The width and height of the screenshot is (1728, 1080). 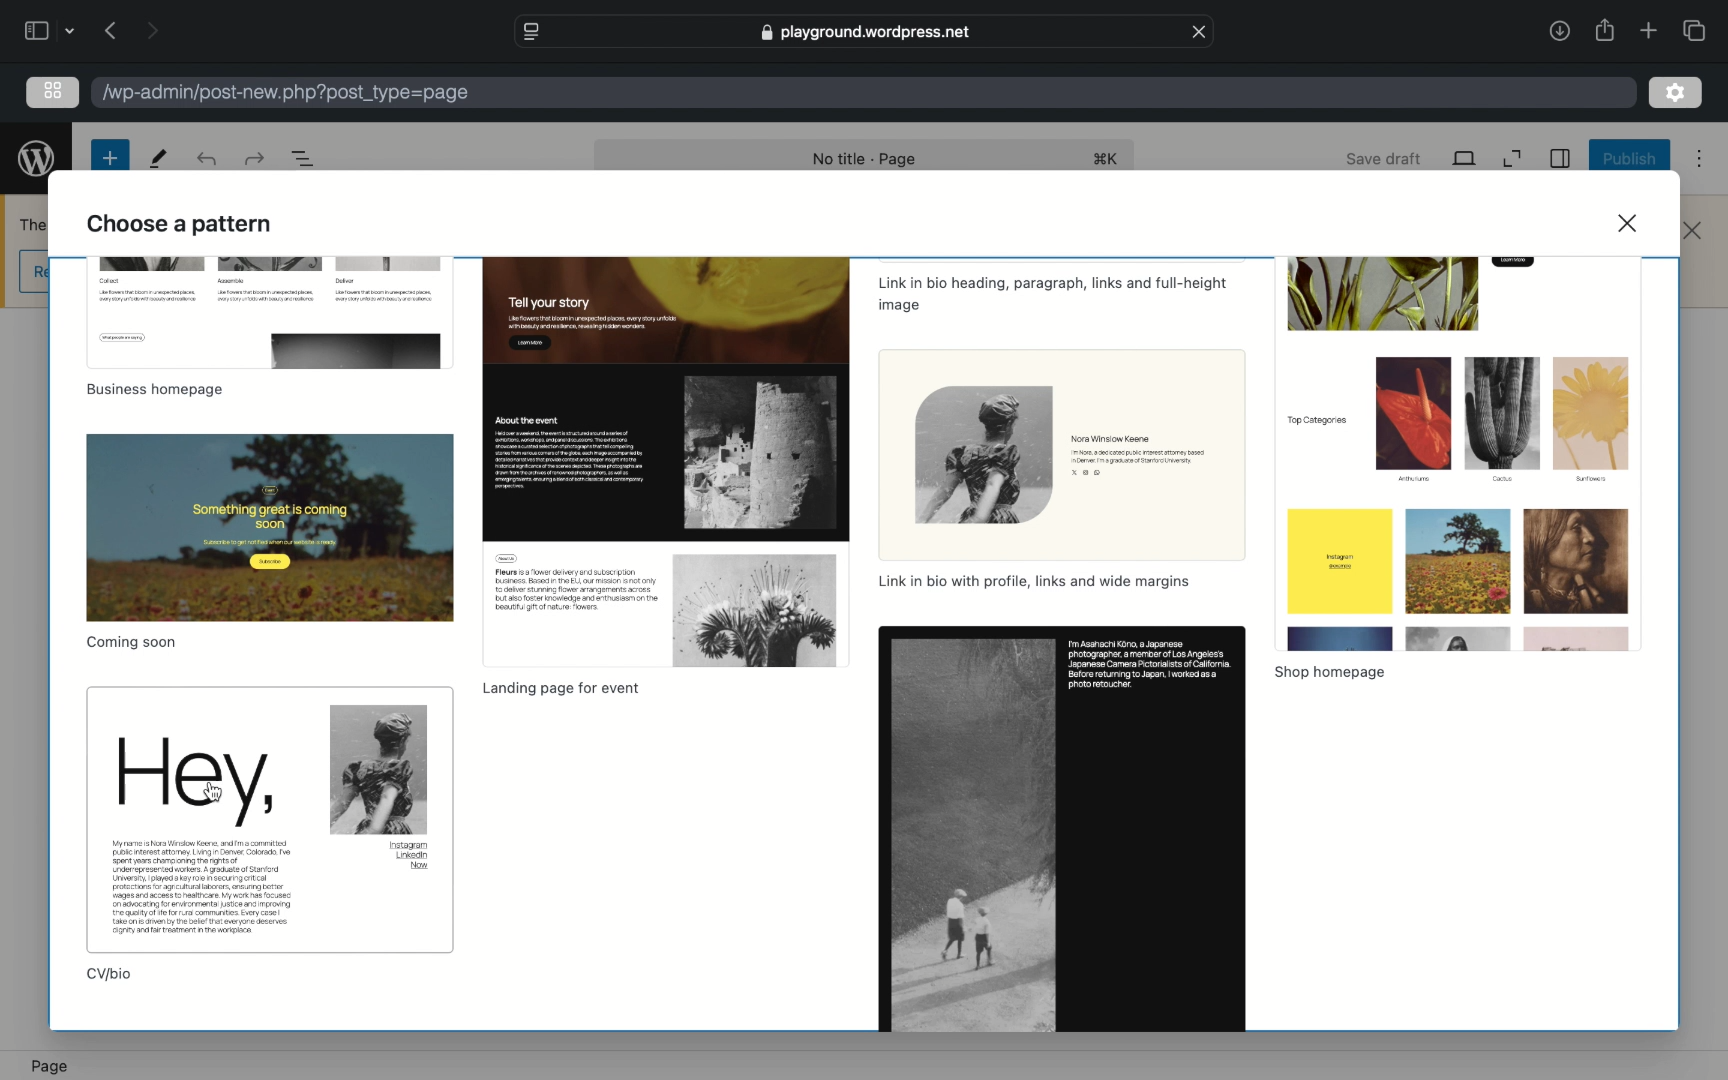 I want to click on show tab overview, so click(x=1697, y=30).